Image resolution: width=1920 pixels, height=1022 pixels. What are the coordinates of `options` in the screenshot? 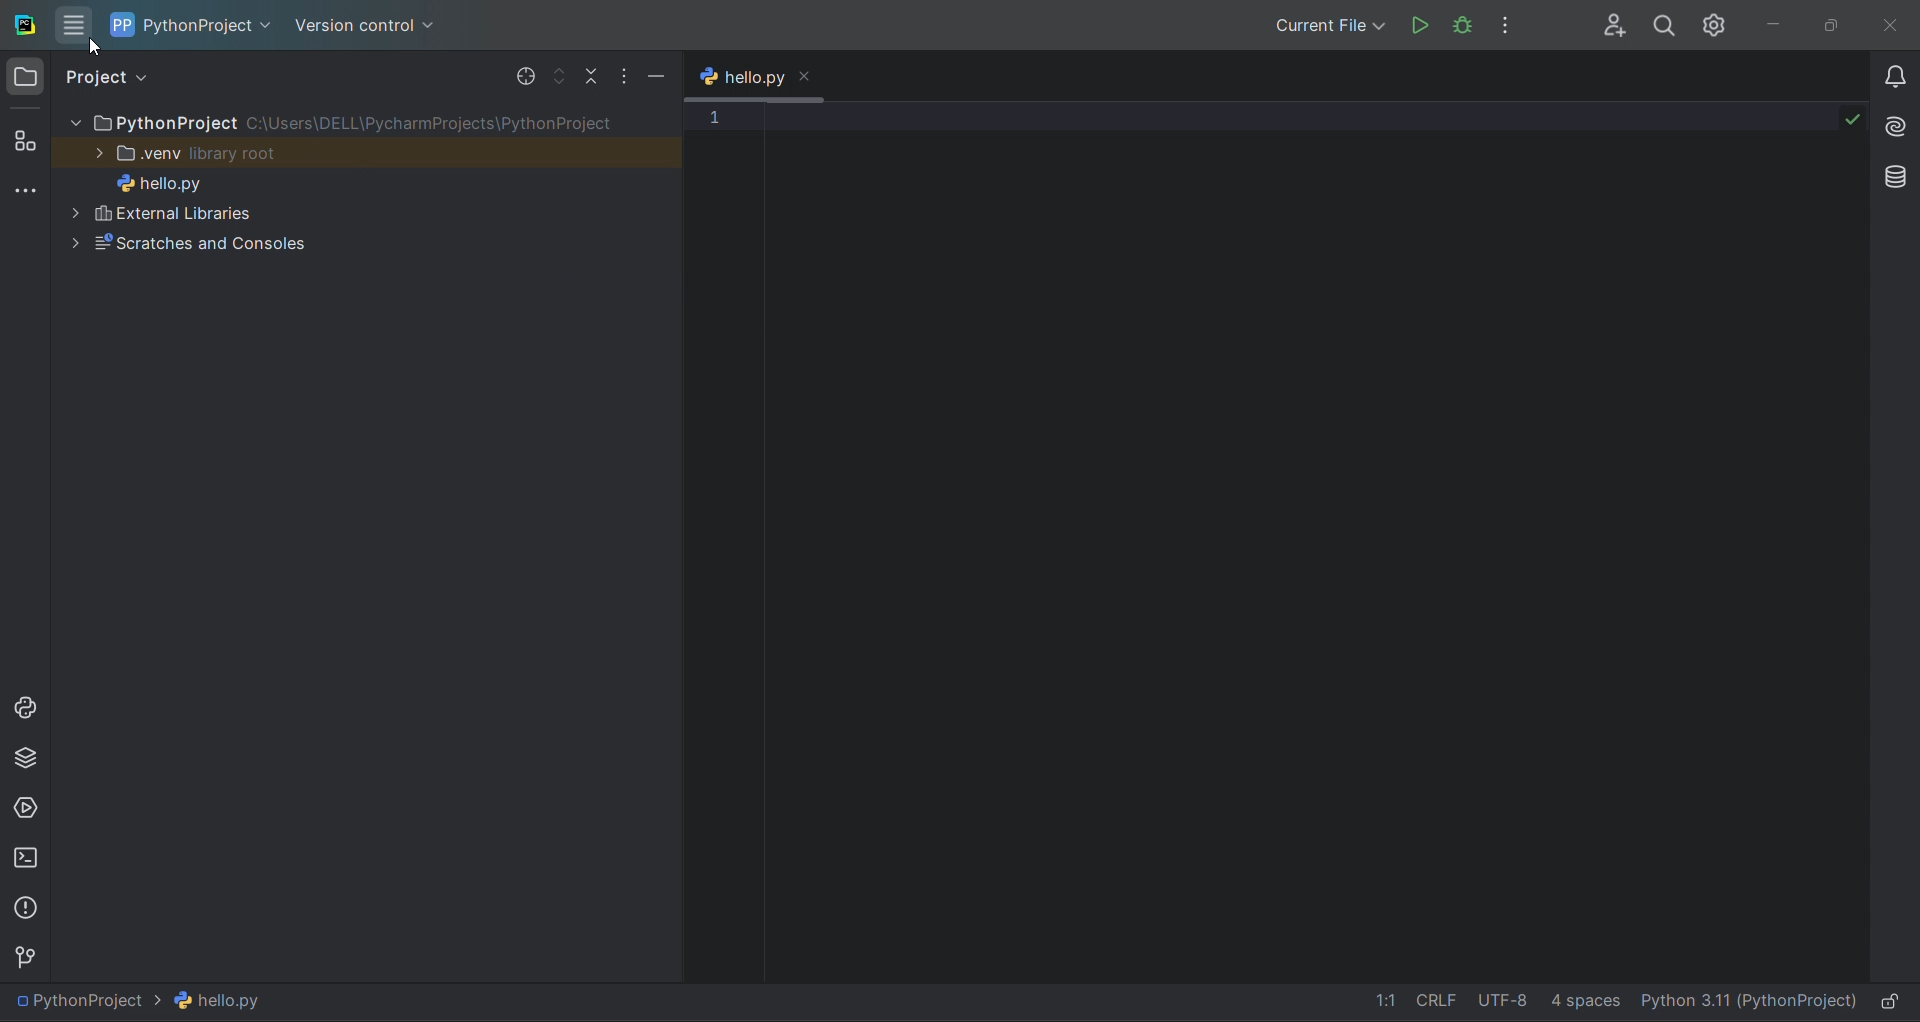 It's located at (629, 77).